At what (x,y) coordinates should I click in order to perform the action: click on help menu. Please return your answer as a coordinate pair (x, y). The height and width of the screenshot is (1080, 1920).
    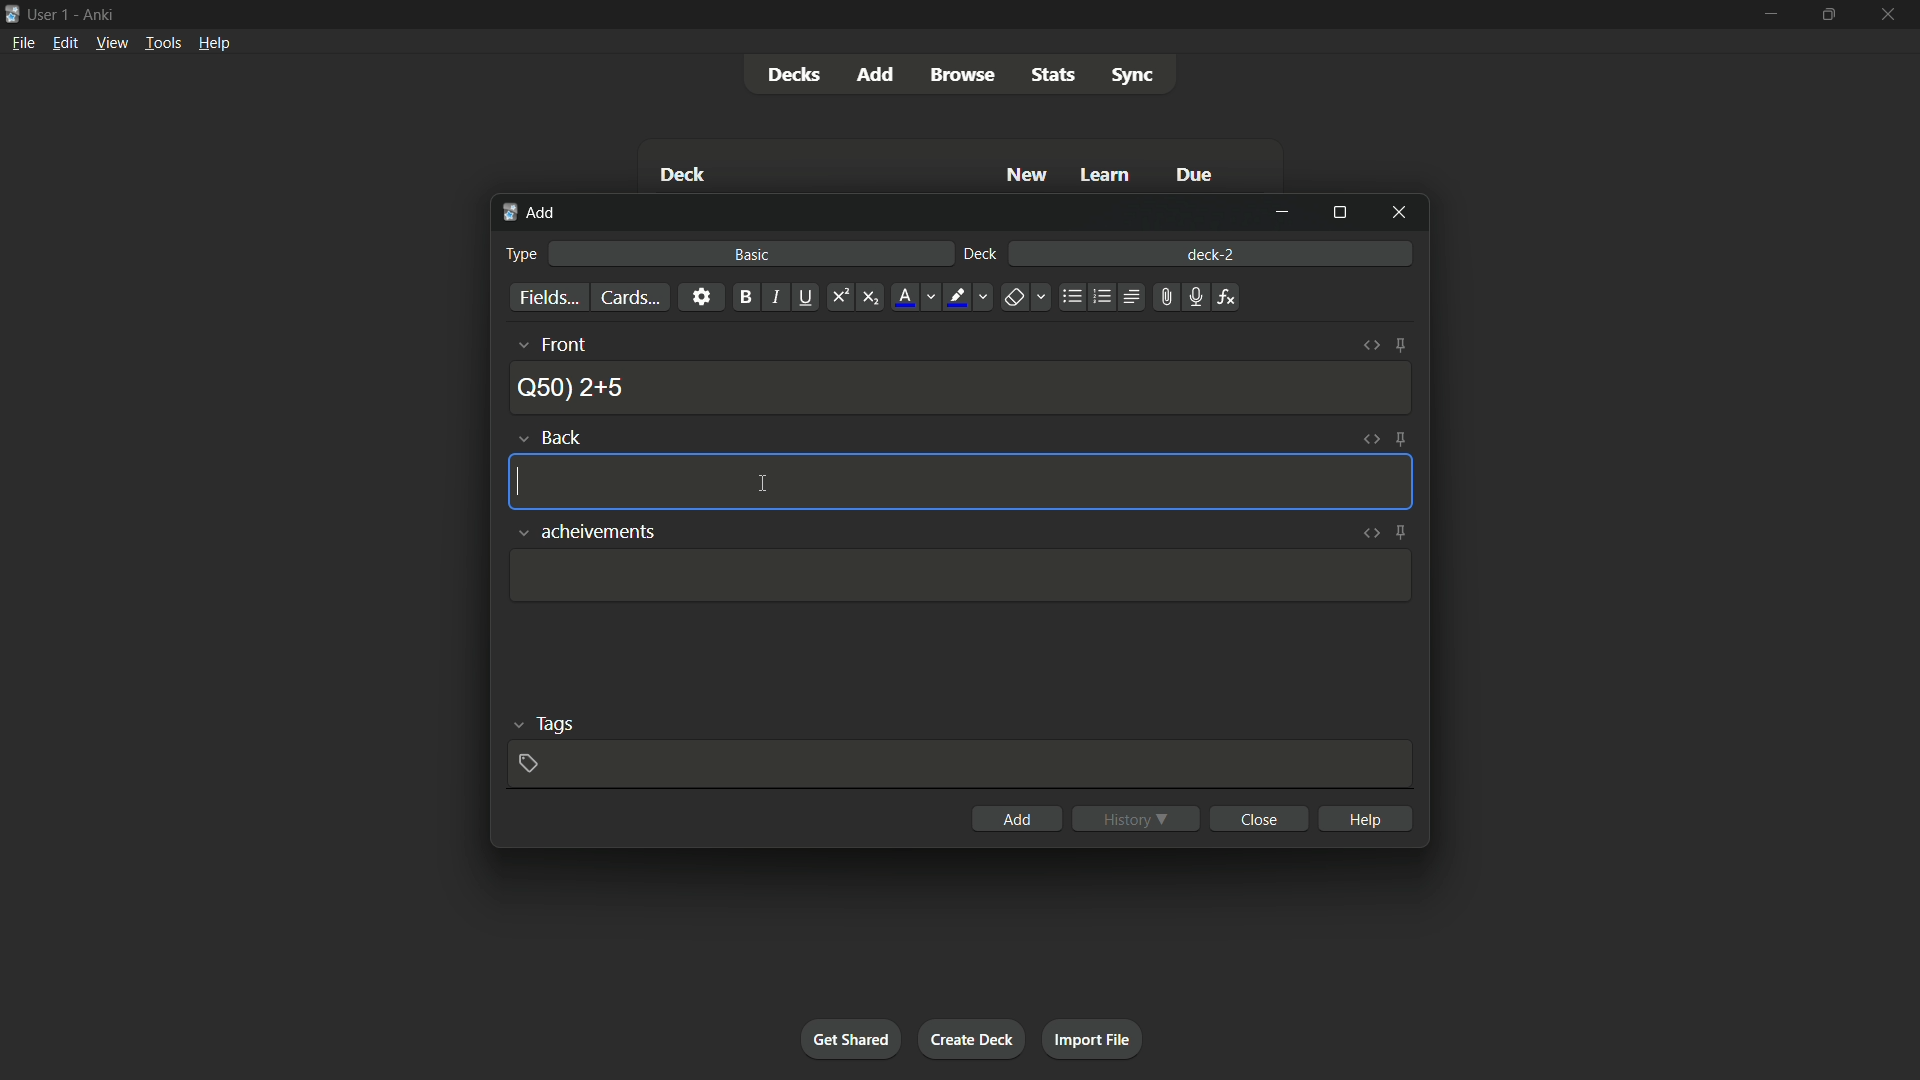
    Looking at the image, I should click on (216, 42).